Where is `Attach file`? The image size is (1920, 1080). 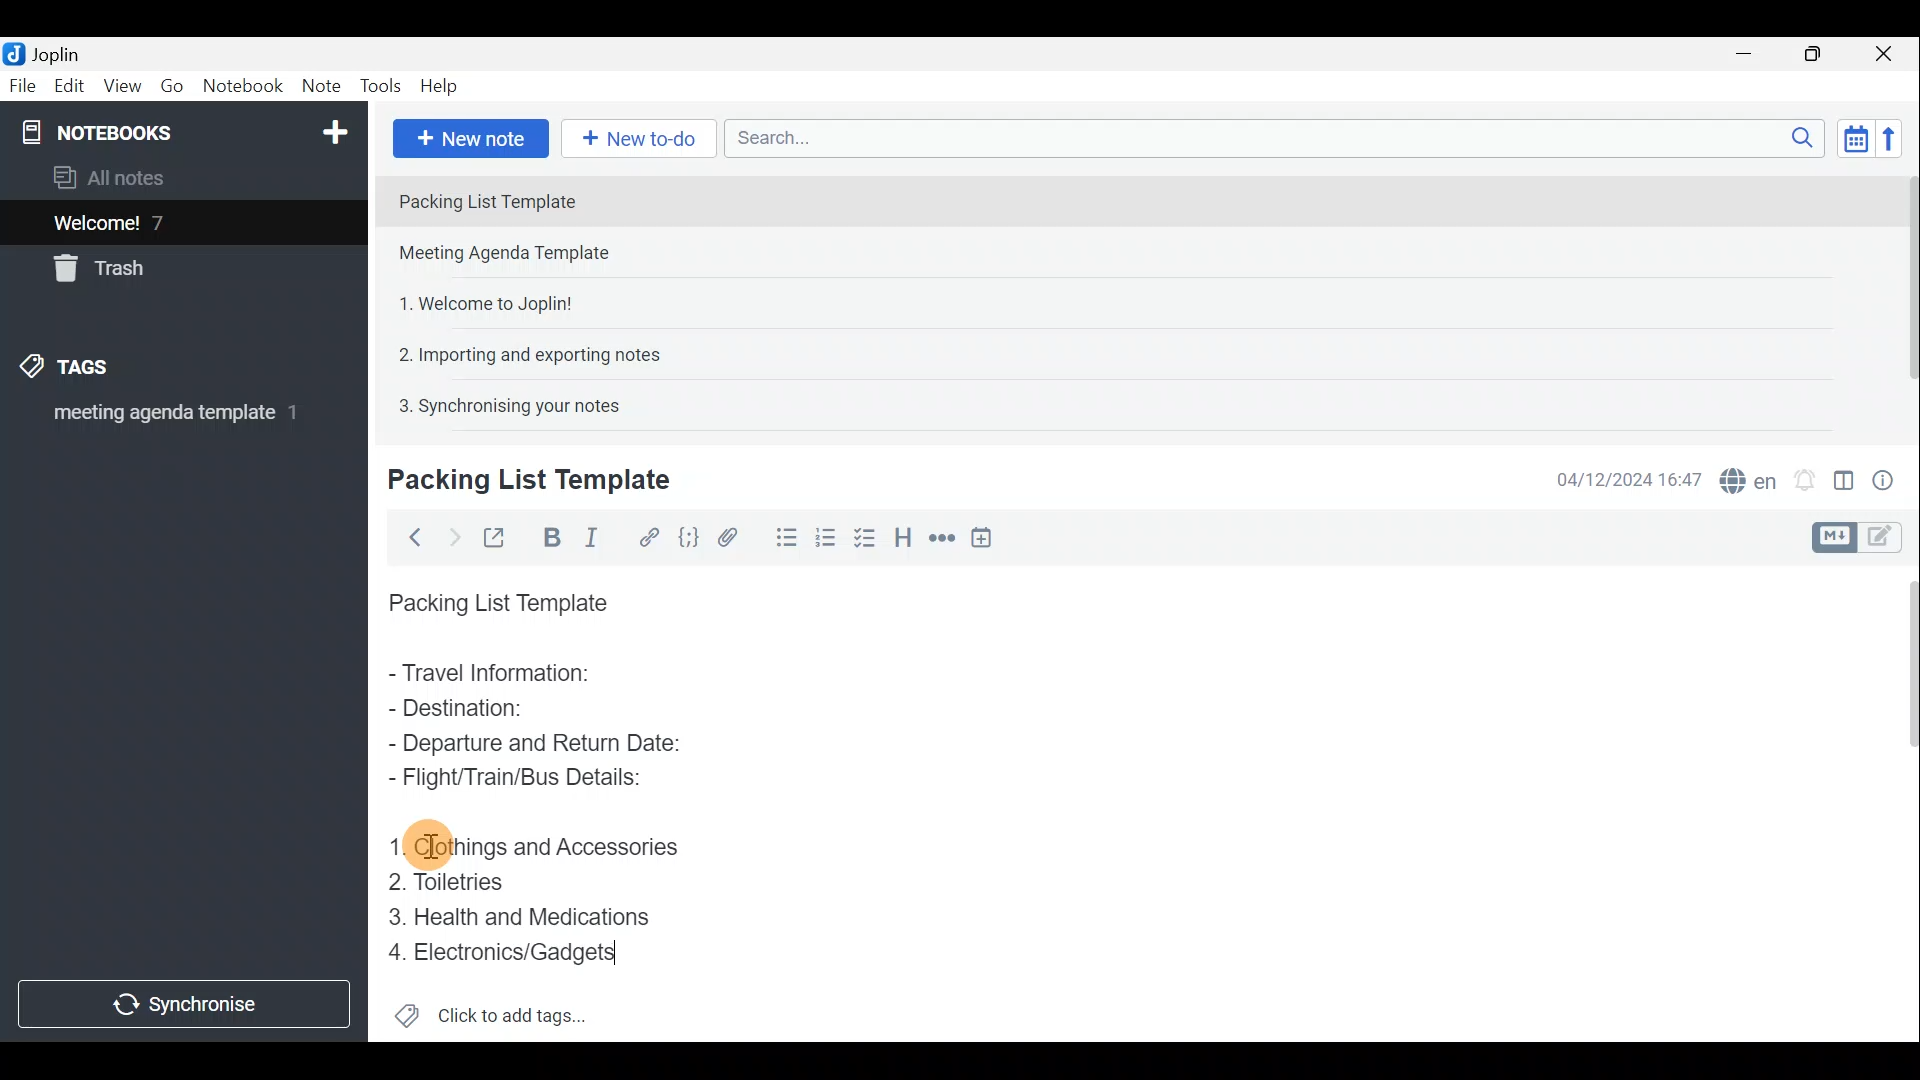 Attach file is located at coordinates (728, 536).